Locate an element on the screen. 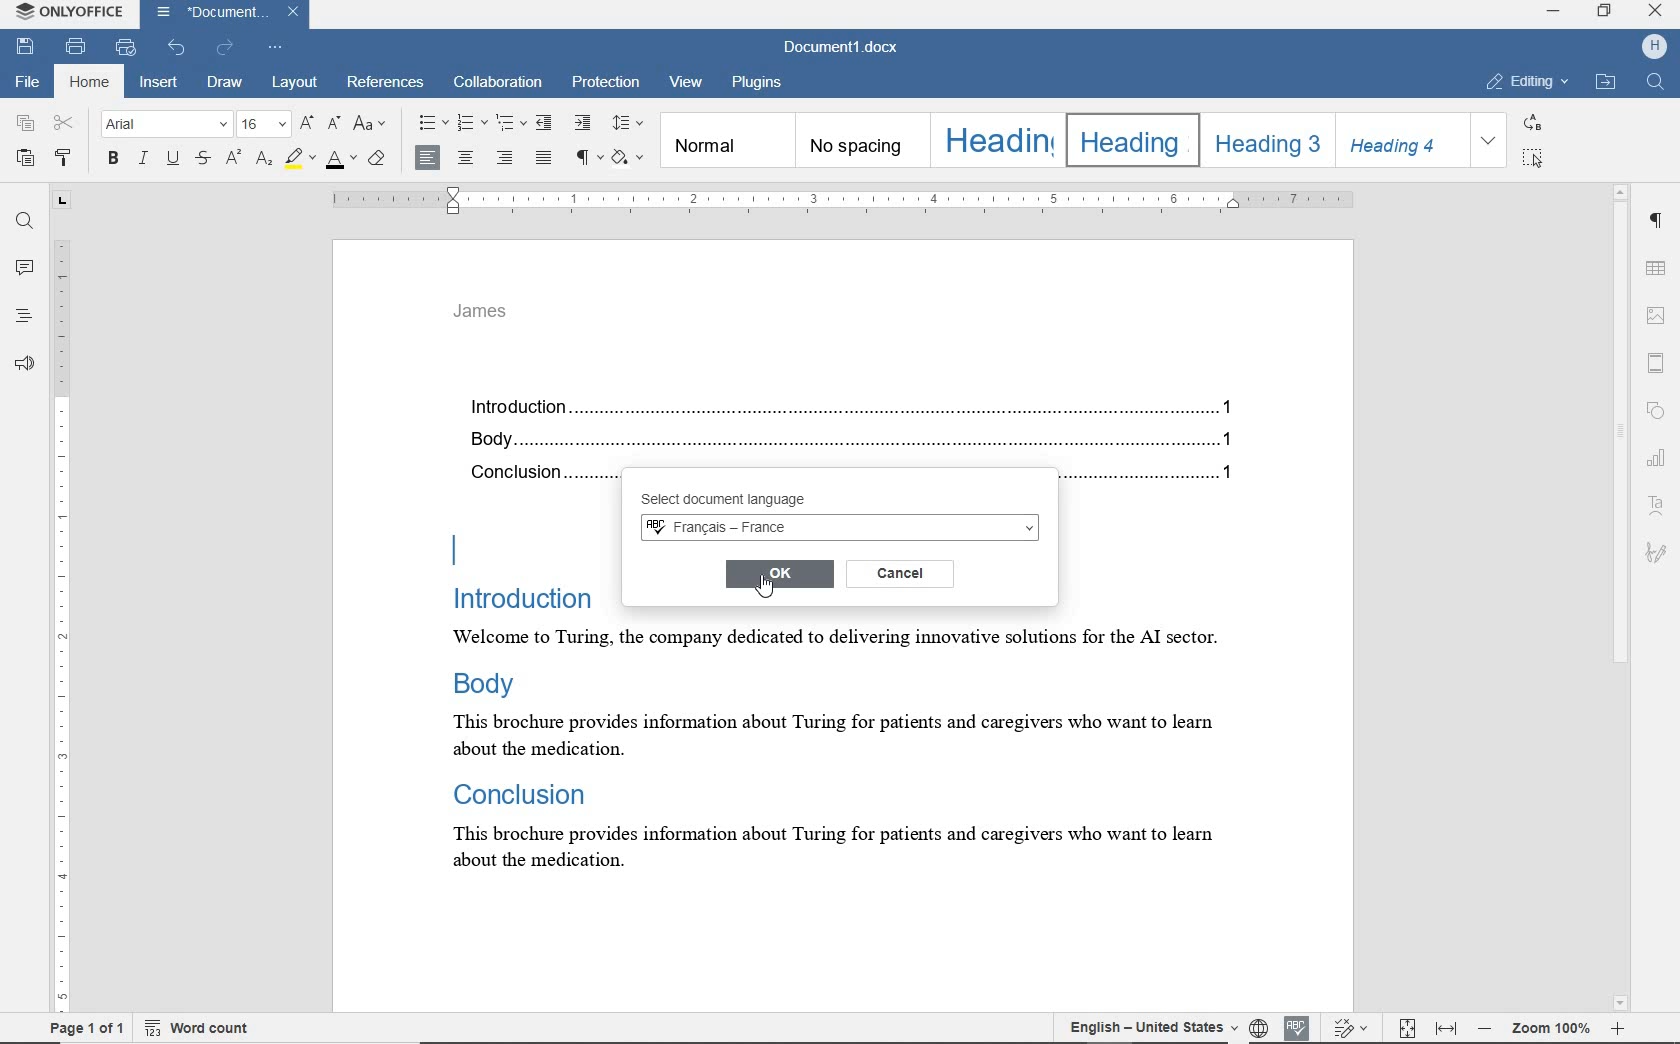 This screenshot has width=1680, height=1044.  is located at coordinates (518, 791).